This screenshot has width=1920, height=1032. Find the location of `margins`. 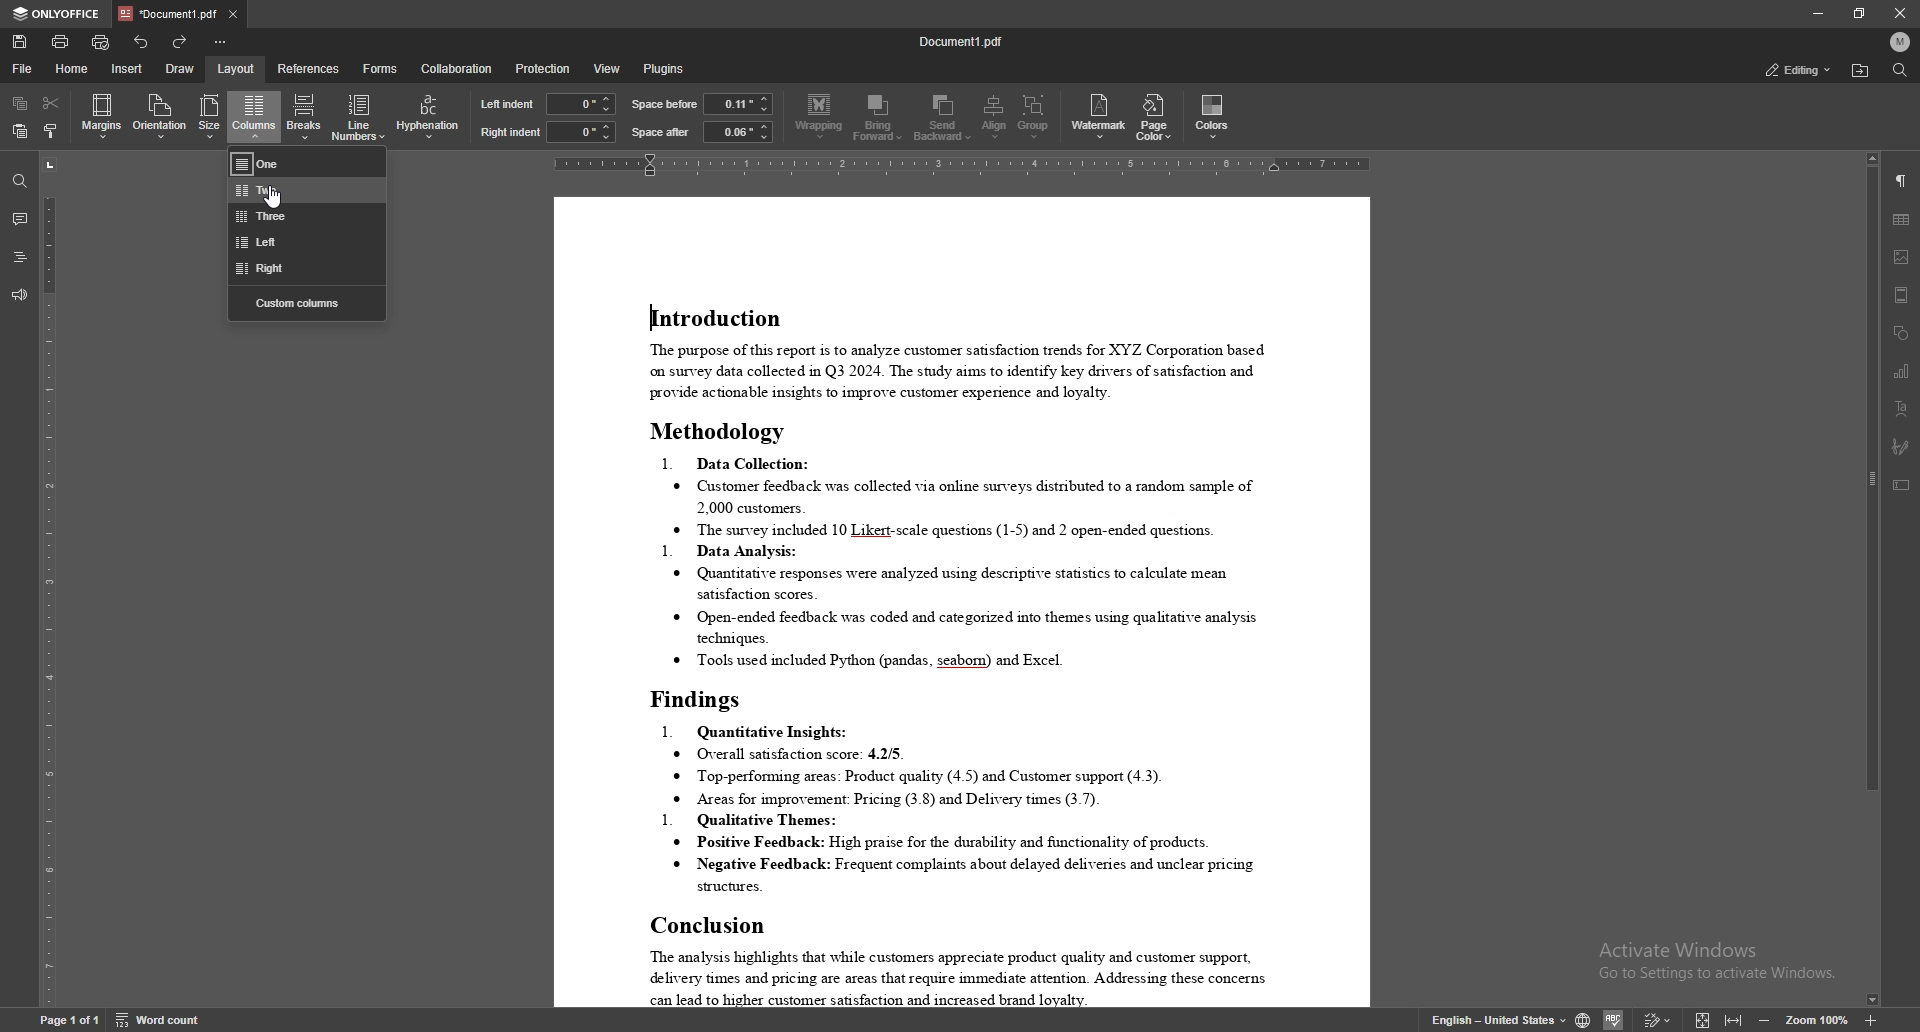

margins is located at coordinates (102, 117).